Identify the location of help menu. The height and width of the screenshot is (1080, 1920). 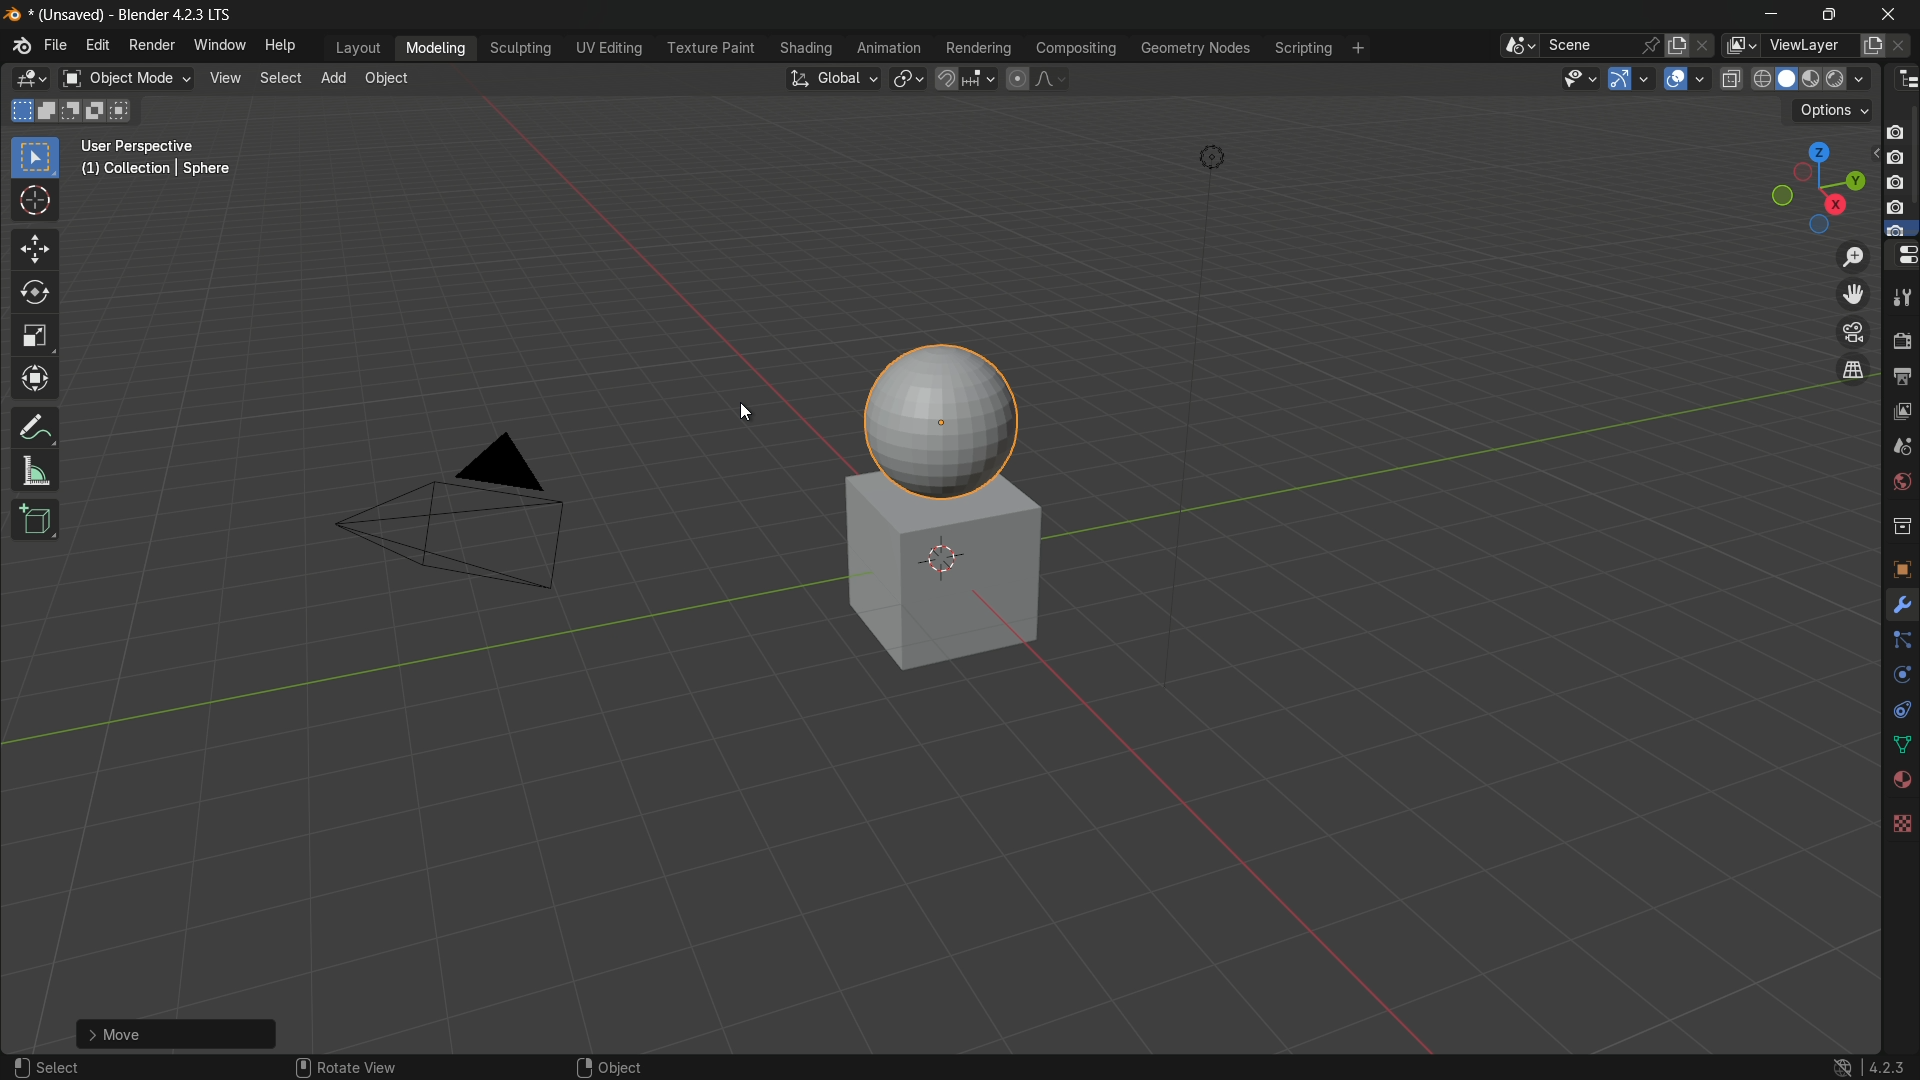
(280, 44).